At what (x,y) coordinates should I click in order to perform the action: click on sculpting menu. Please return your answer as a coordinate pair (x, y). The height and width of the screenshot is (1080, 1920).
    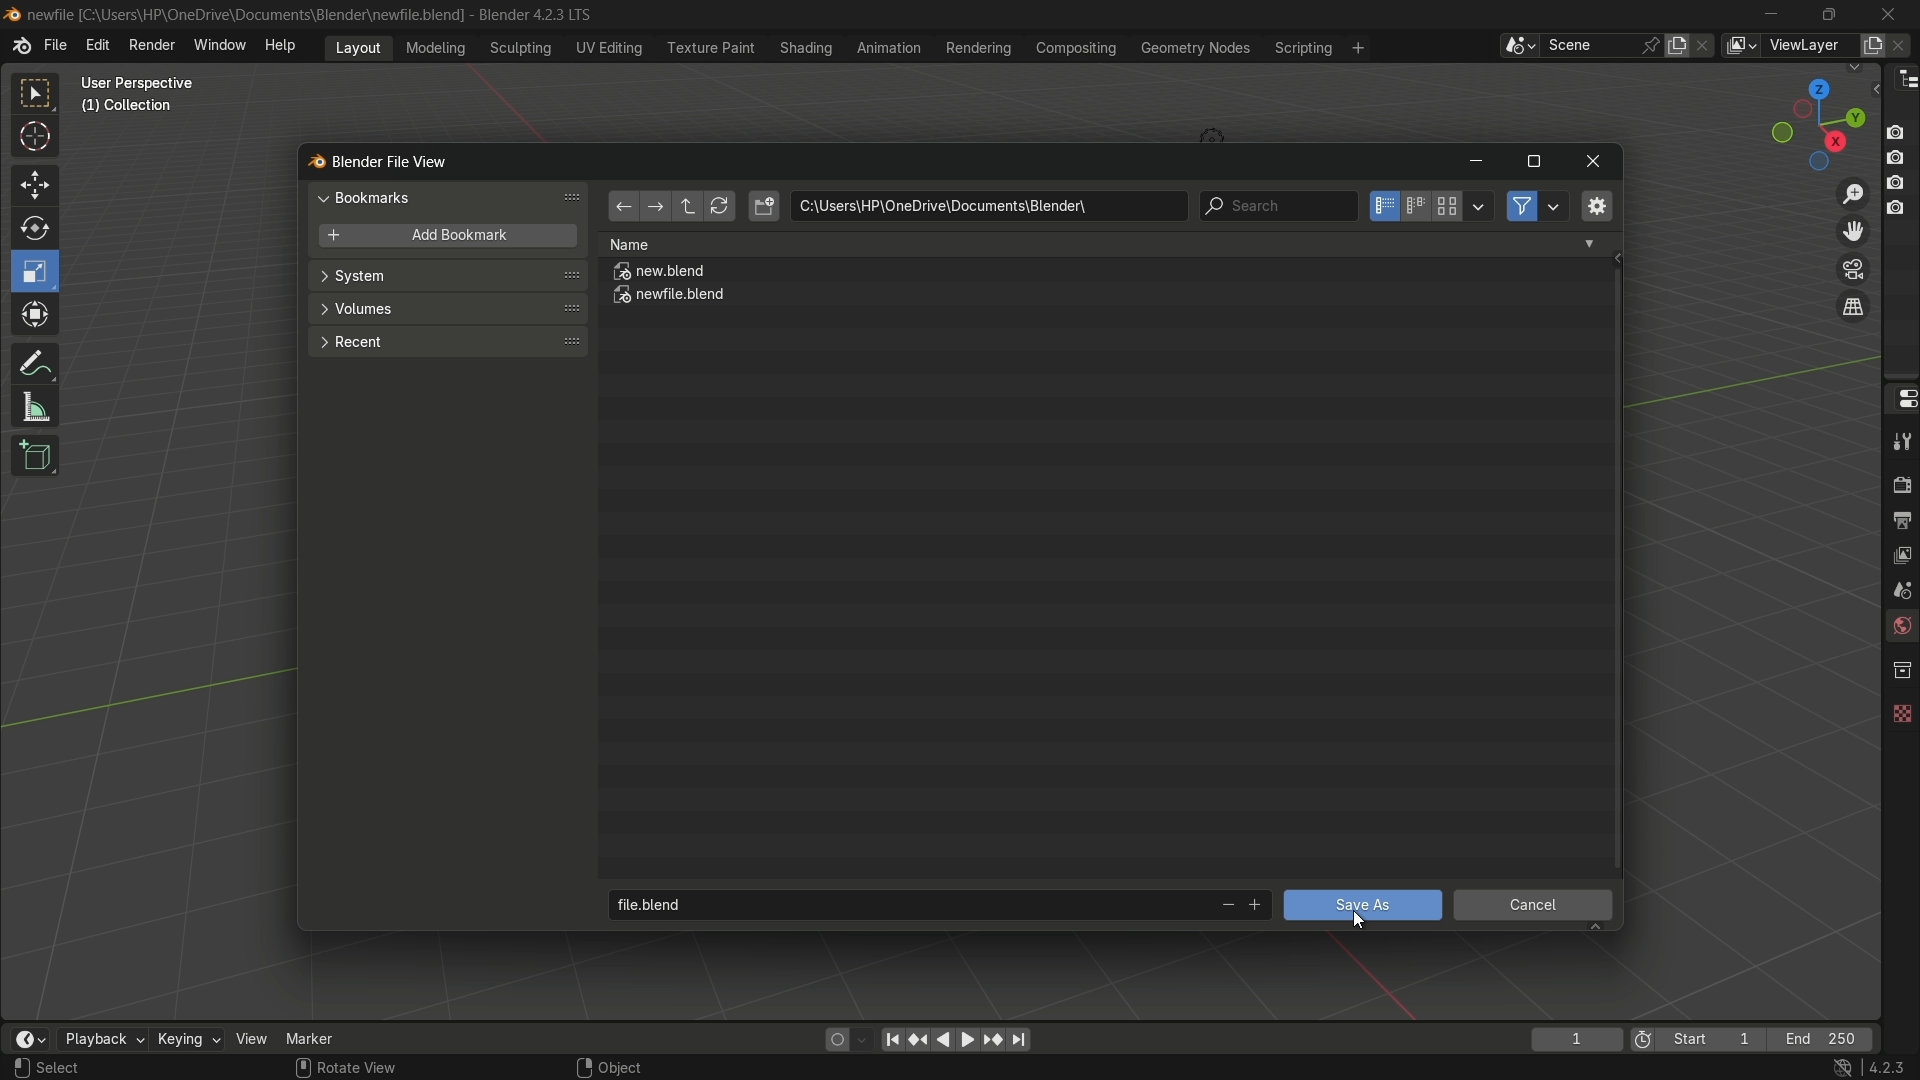
    Looking at the image, I should click on (516, 48).